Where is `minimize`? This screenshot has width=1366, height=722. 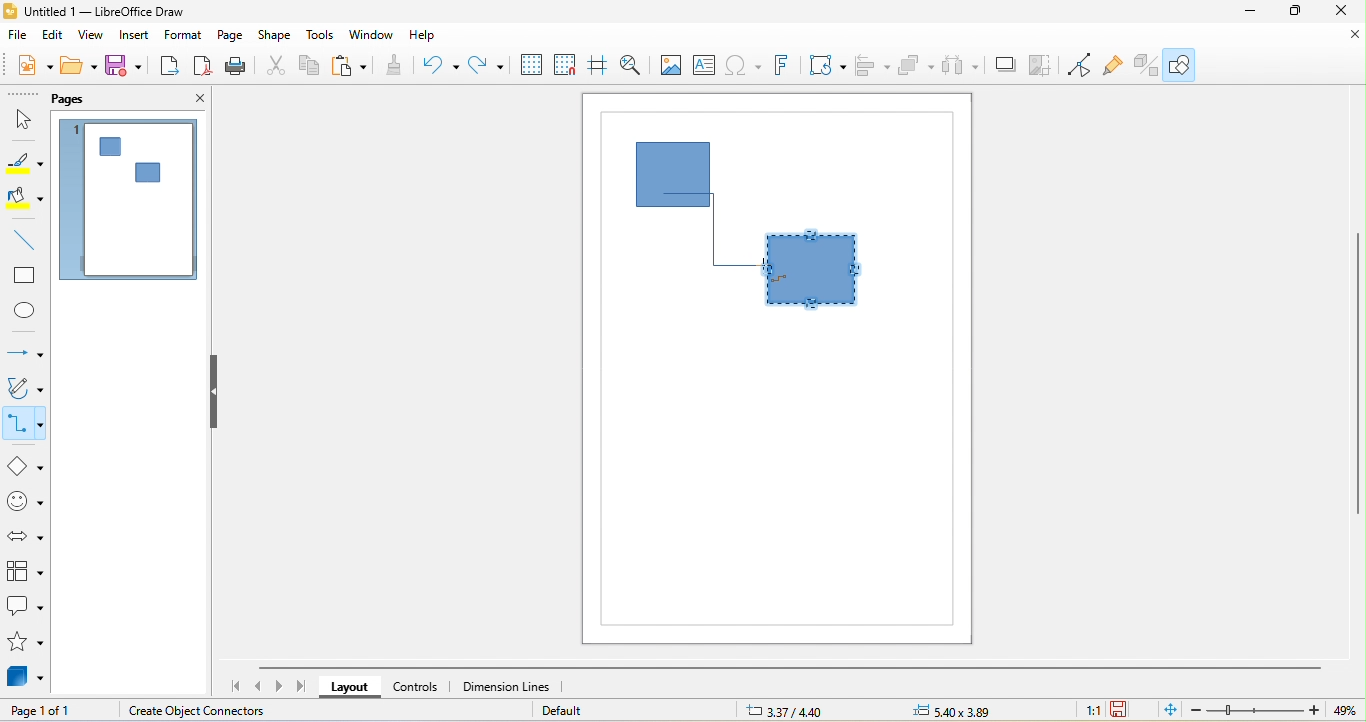 minimize is located at coordinates (1253, 14).